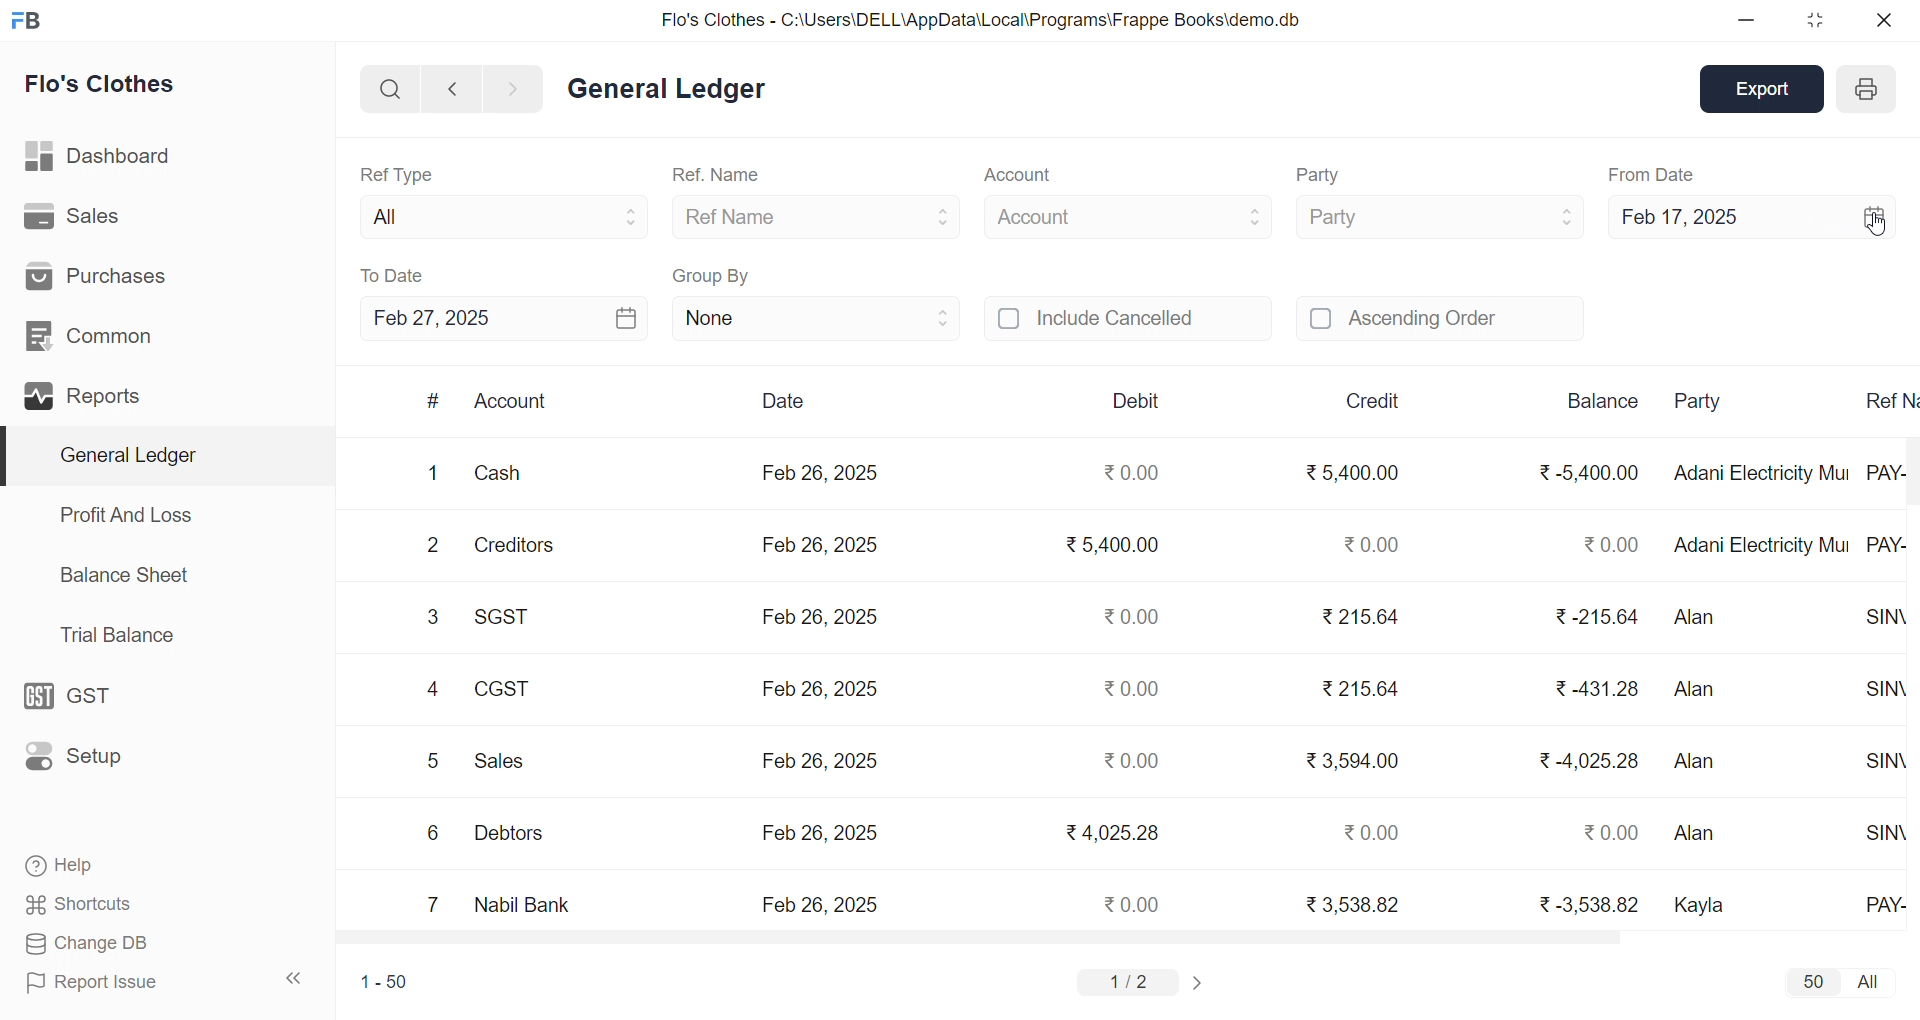 The width and height of the screenshot is (1920, 1020). What do you see at coordinates (432, 689) in the screenshot?
I see `4` at bounding box center [432, 689].